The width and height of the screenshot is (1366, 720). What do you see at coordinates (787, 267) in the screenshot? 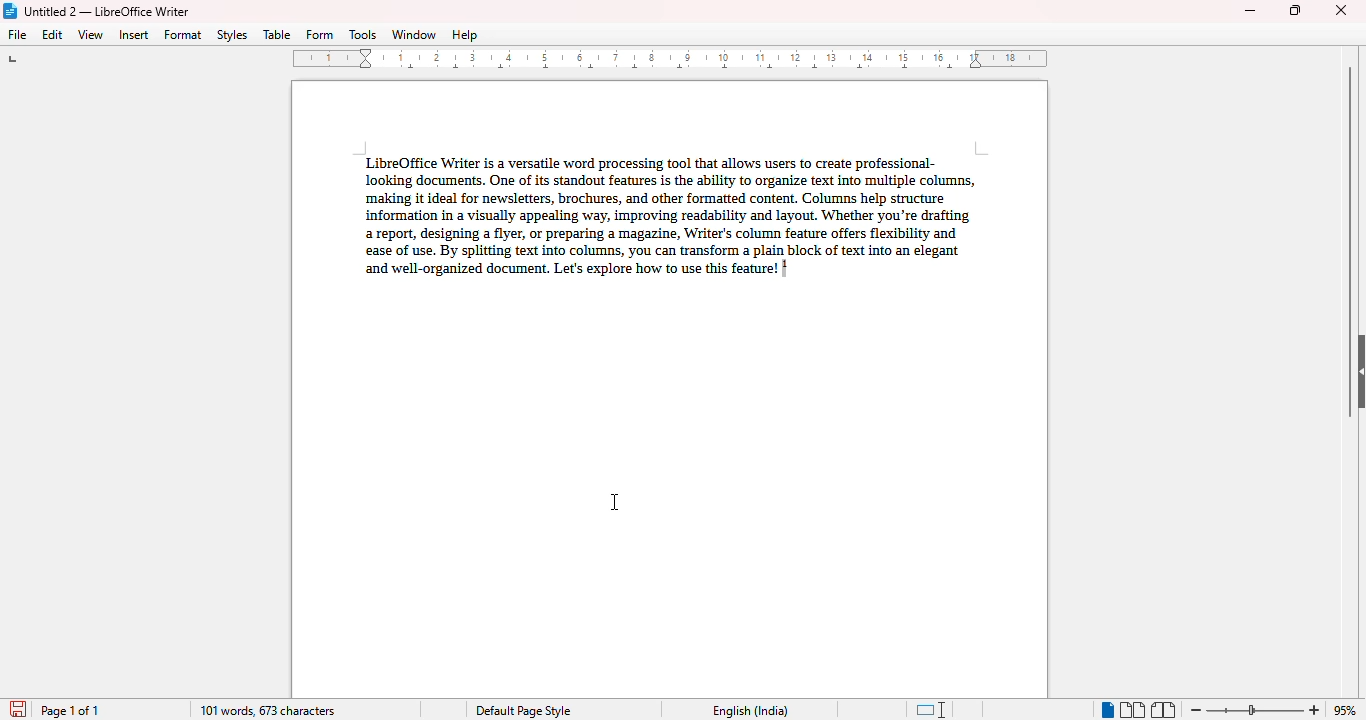
I see `footnote marker` at bounding box center [787, 267].